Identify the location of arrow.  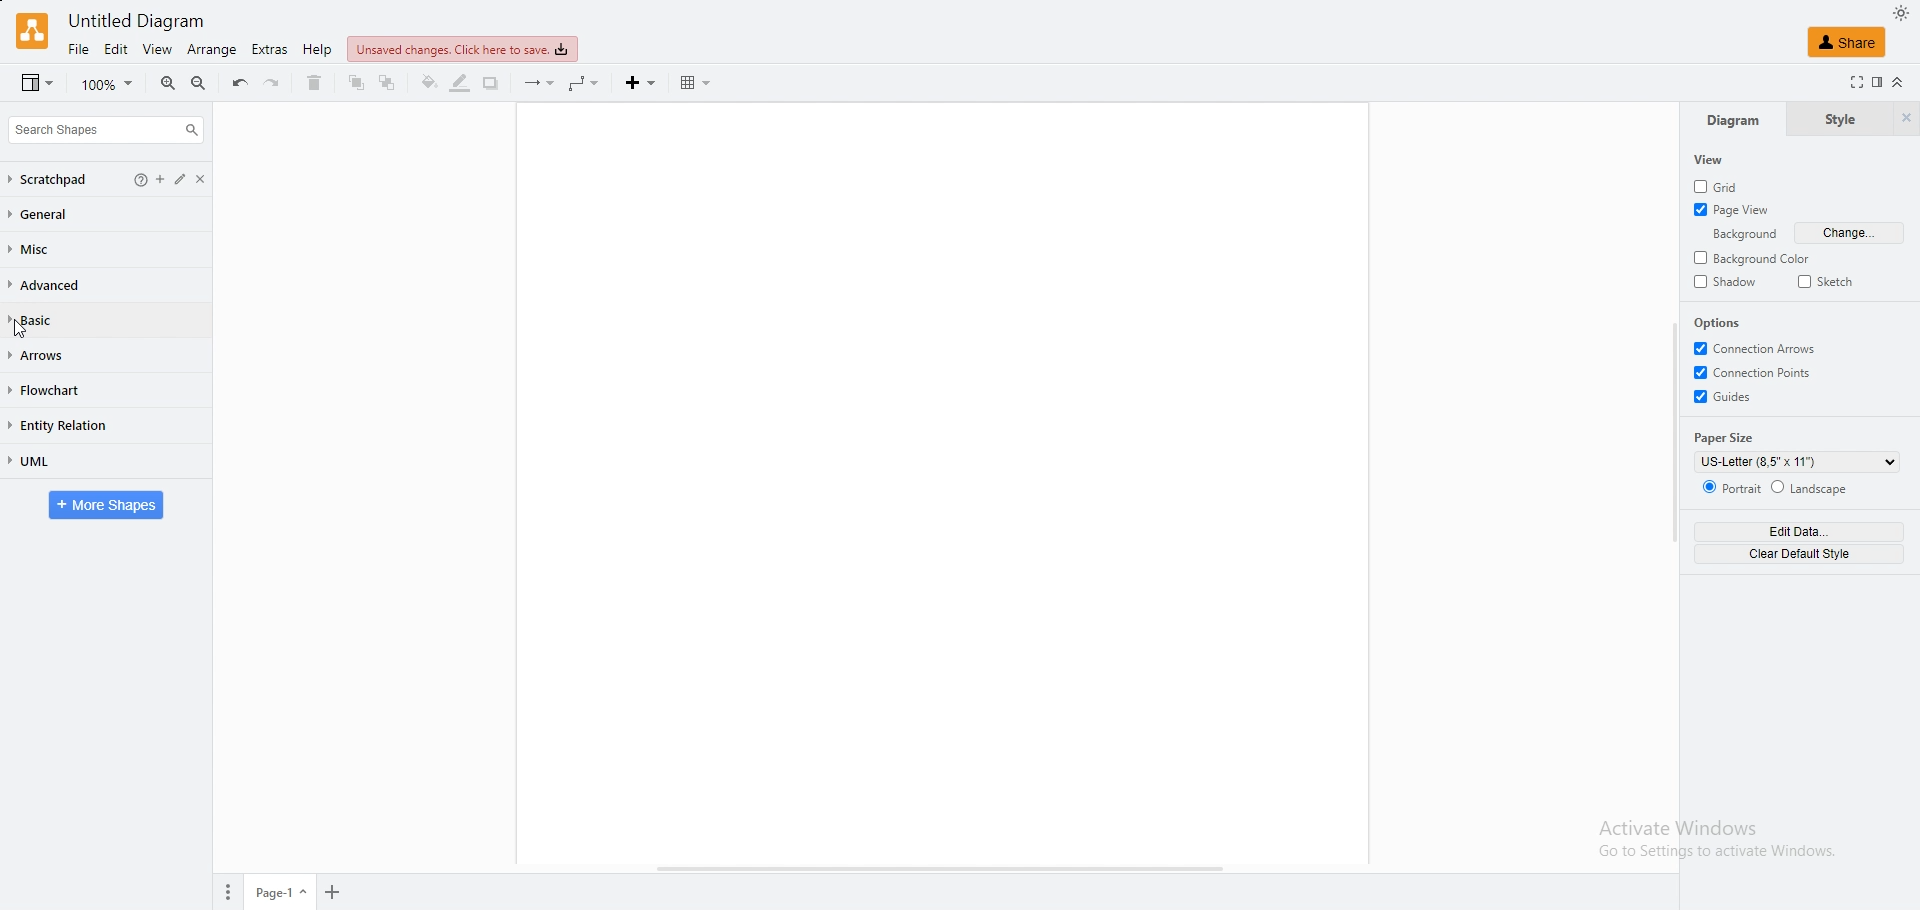
(539, 84).